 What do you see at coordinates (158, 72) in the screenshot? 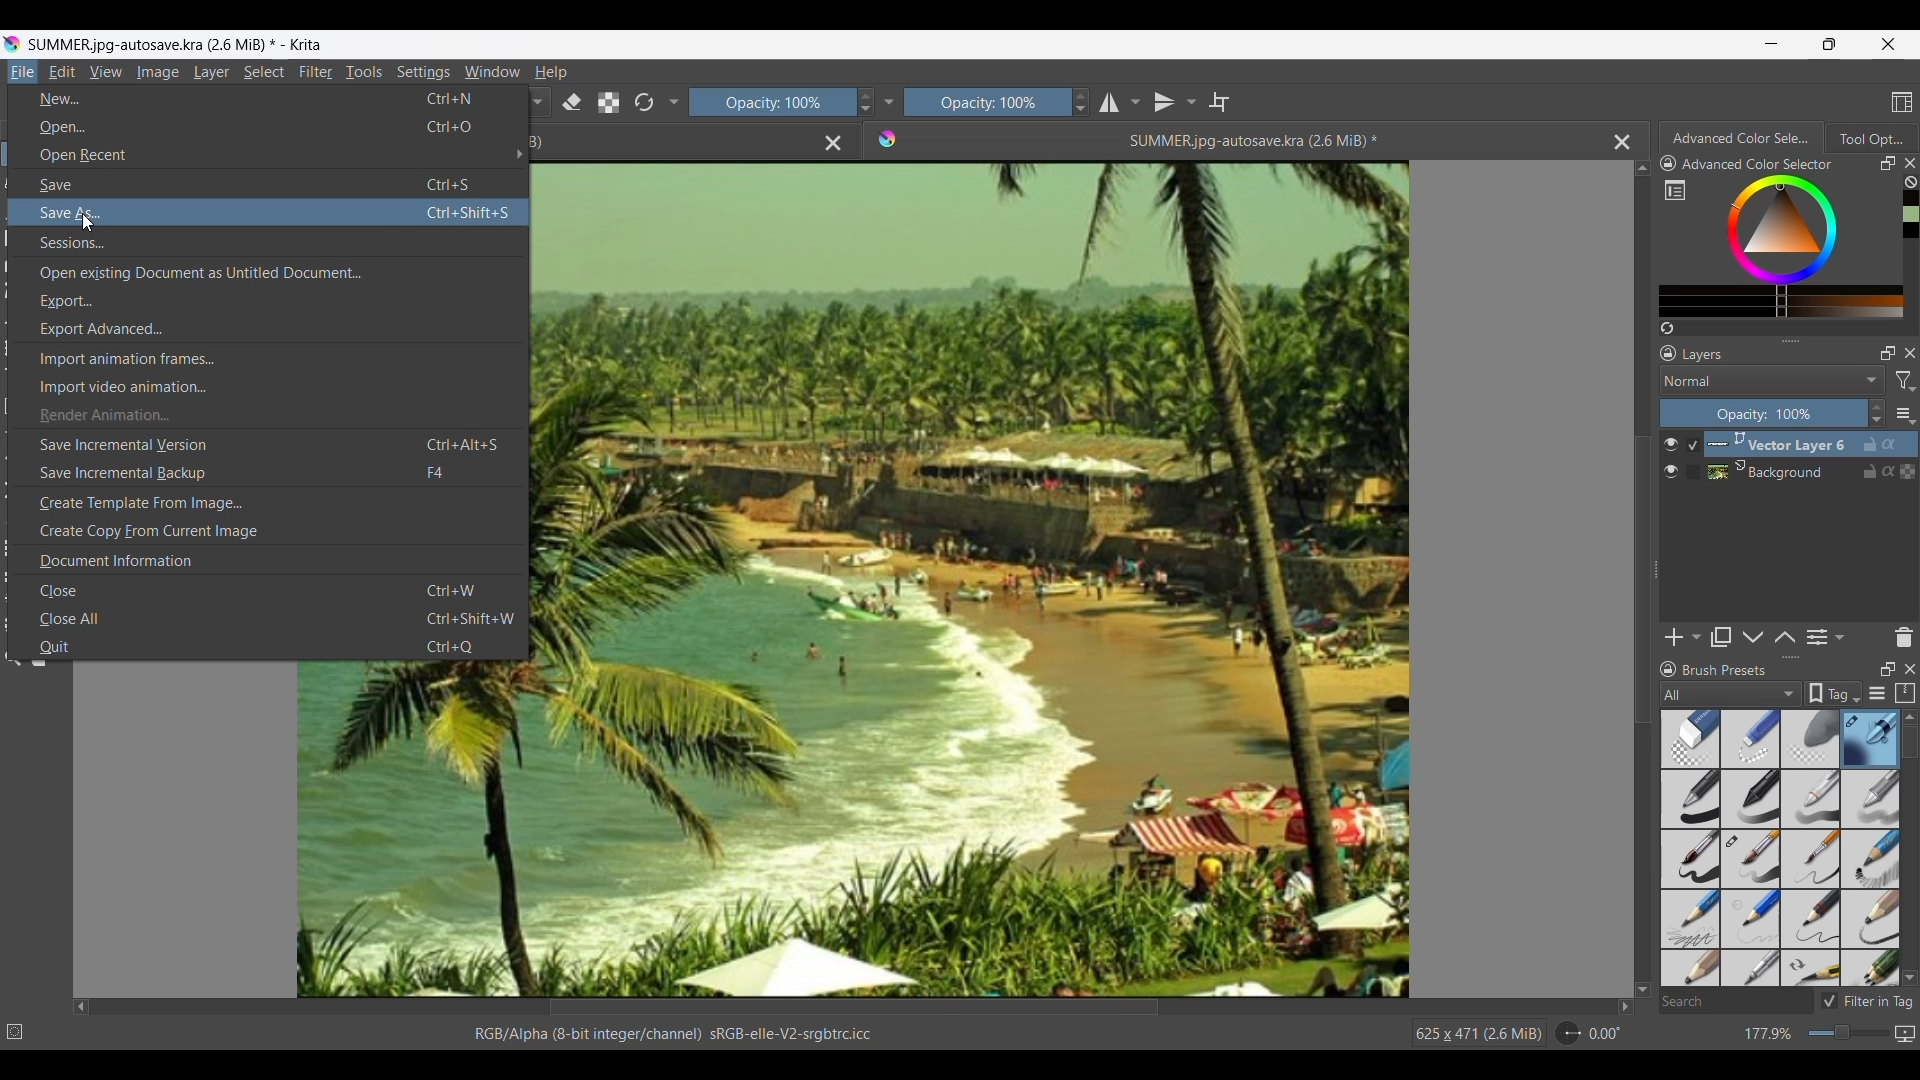
I see `Image` at bounding box center [158, 72].